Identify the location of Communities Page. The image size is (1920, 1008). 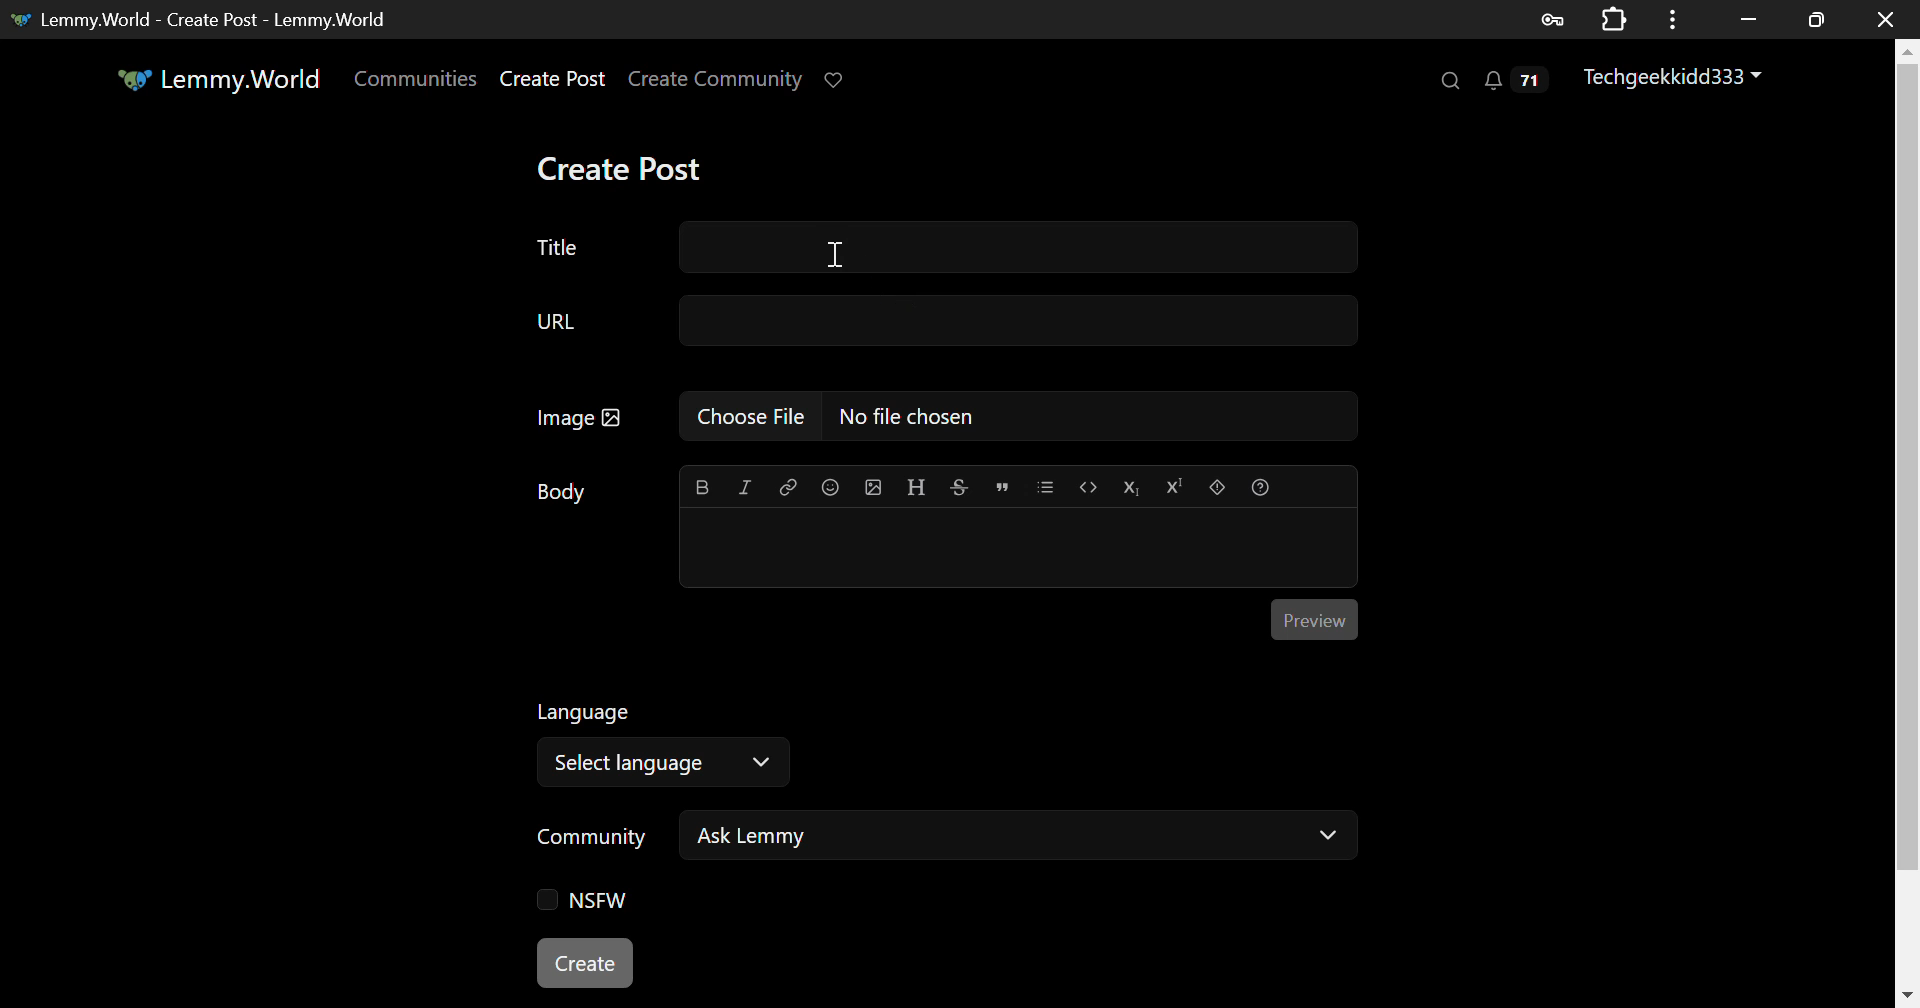
(418, 80).